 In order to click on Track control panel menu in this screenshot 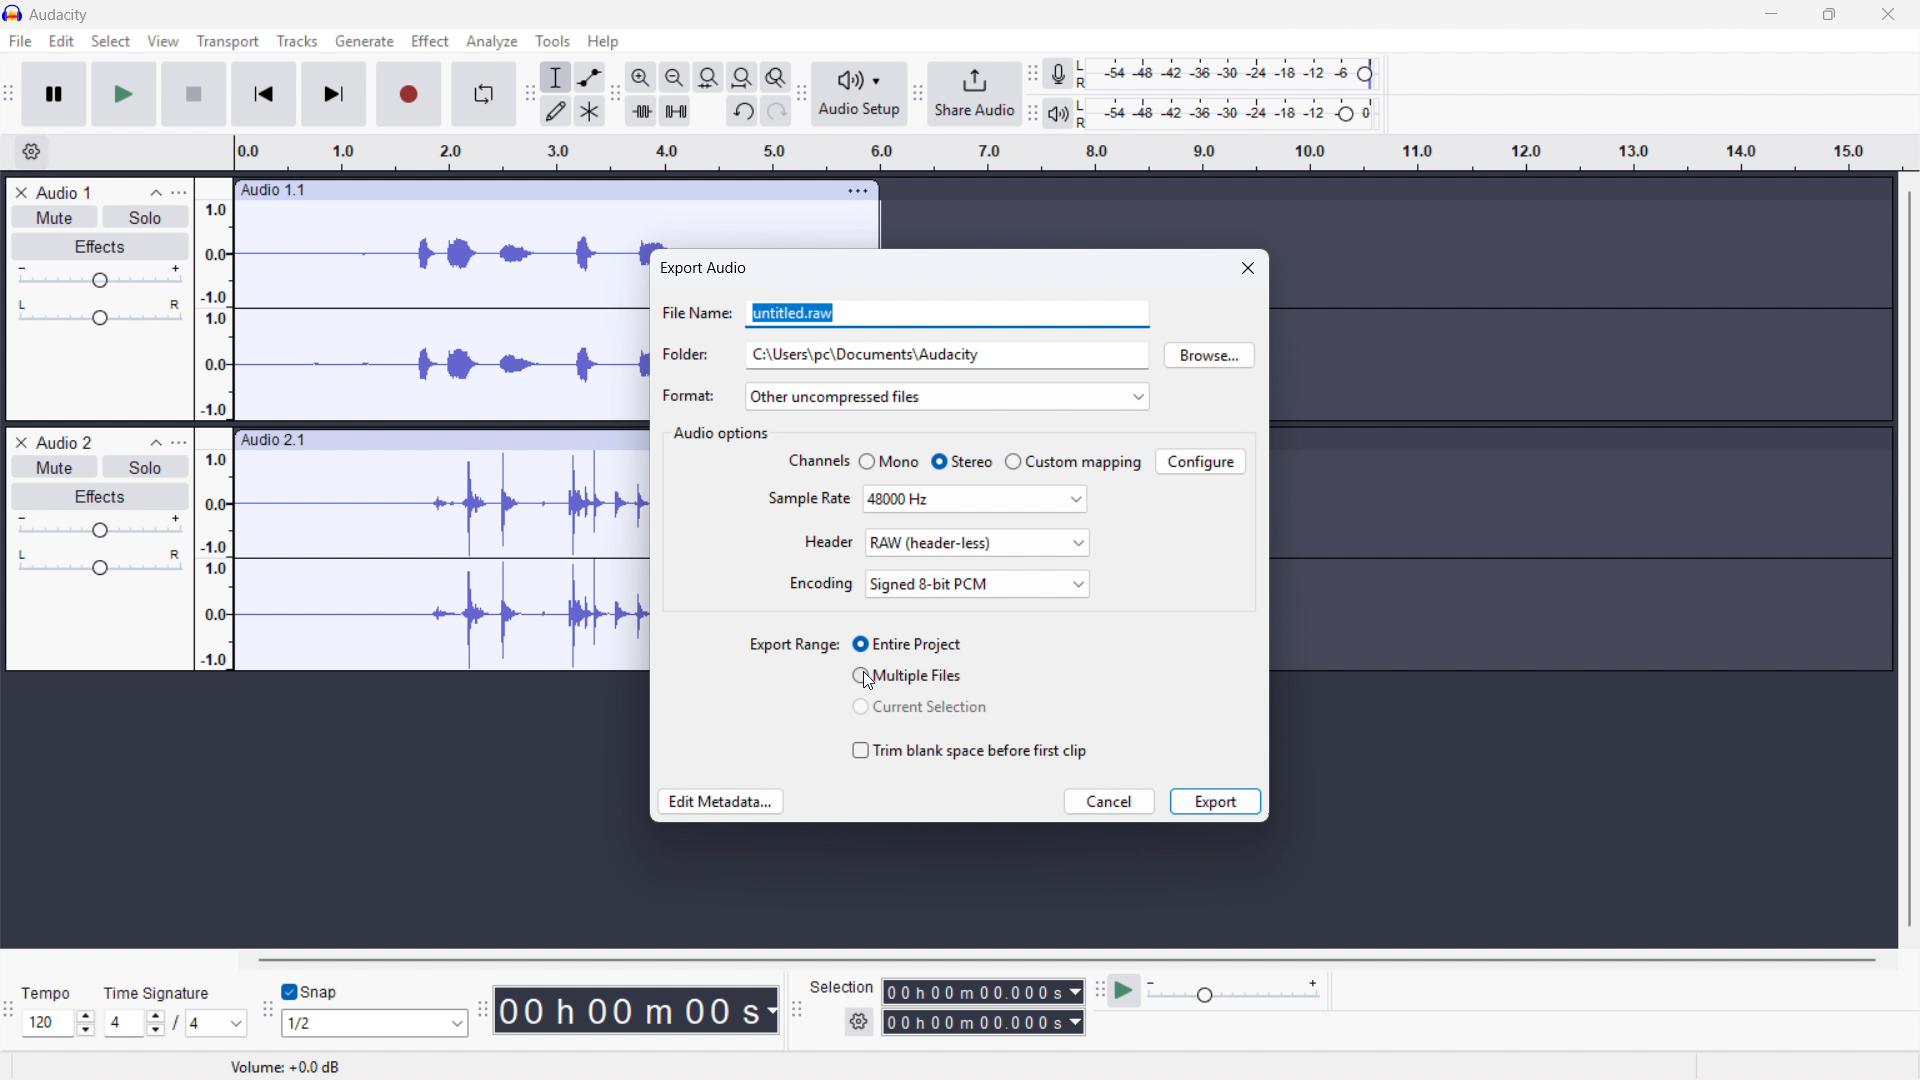, I will do `click(179, 442)`.